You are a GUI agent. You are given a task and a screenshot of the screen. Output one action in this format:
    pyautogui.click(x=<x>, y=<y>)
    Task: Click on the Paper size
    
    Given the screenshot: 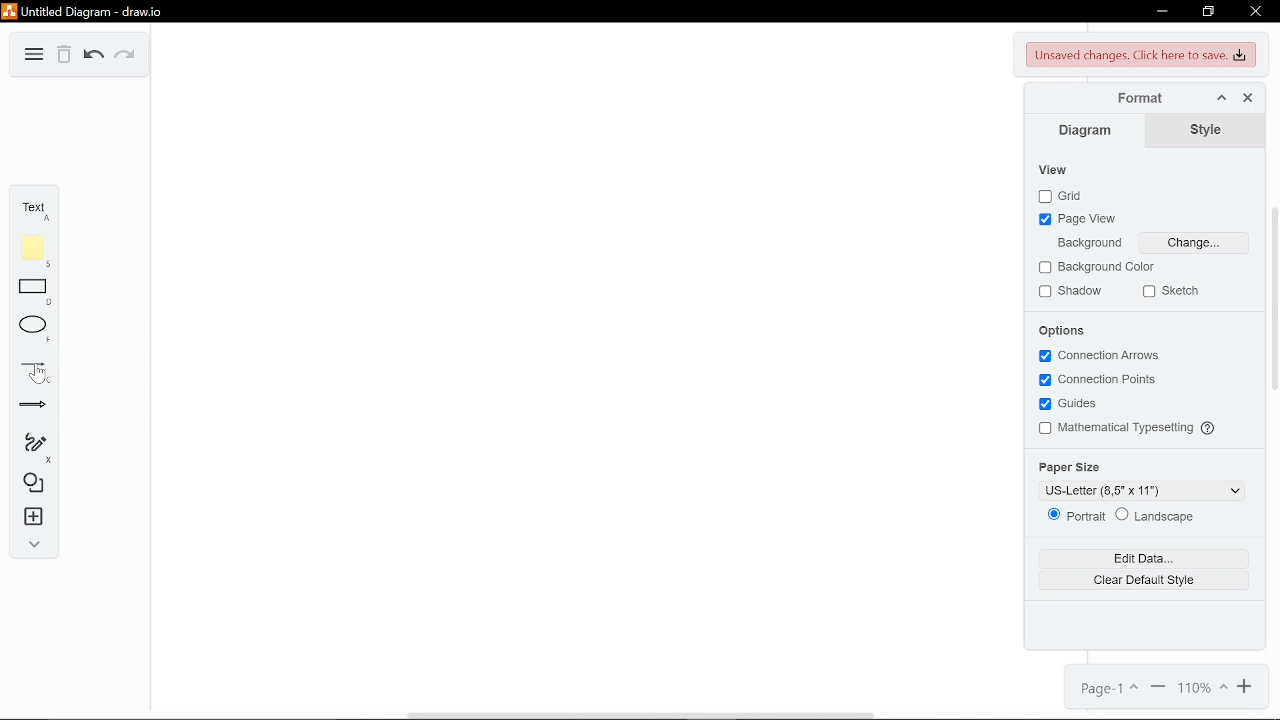 What is the action you would take?
    pyautogui.click(x=1074, y=465)
    